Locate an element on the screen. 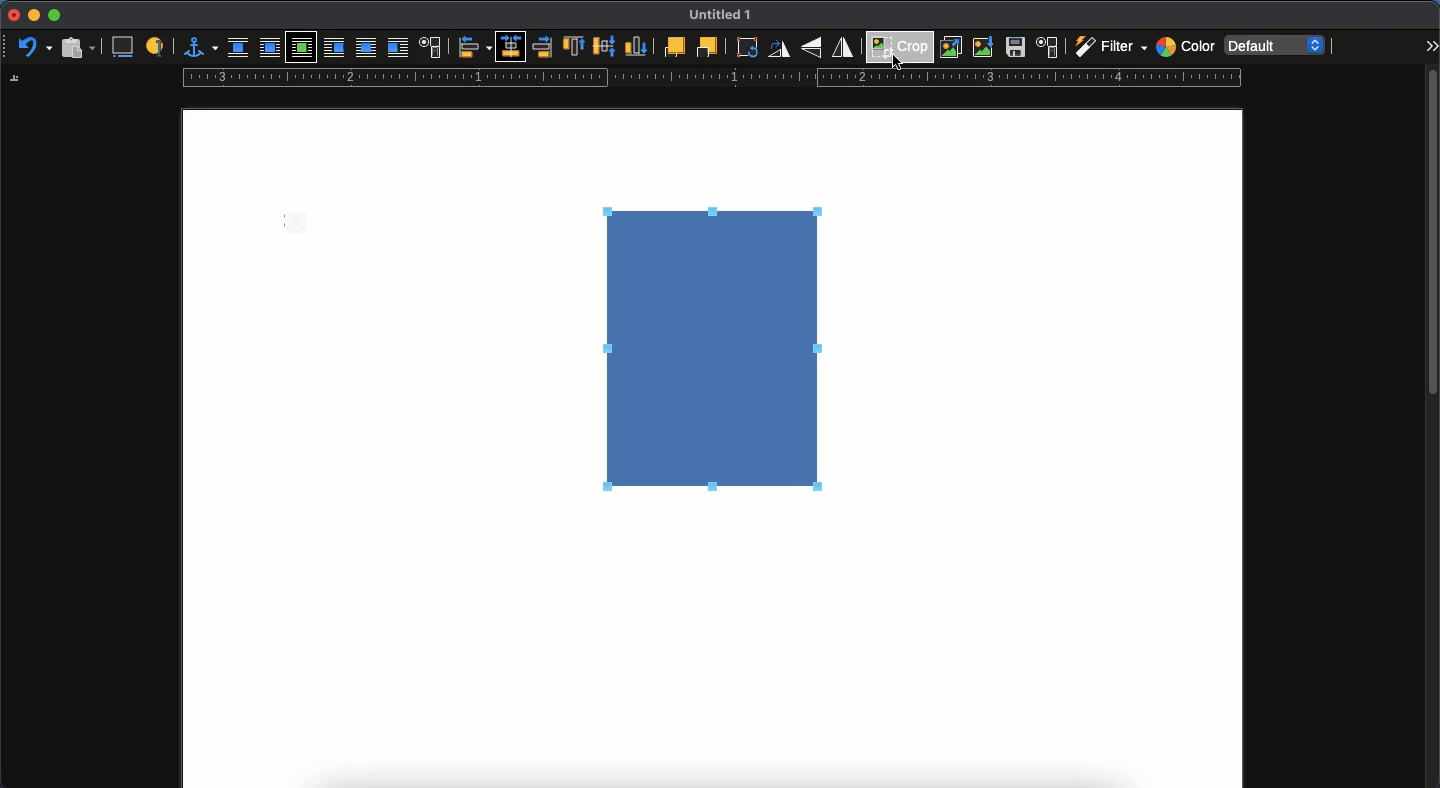 The height and width of the screenshot is (788, 1440). rotate 90 right is located at coordinates (779, 51).